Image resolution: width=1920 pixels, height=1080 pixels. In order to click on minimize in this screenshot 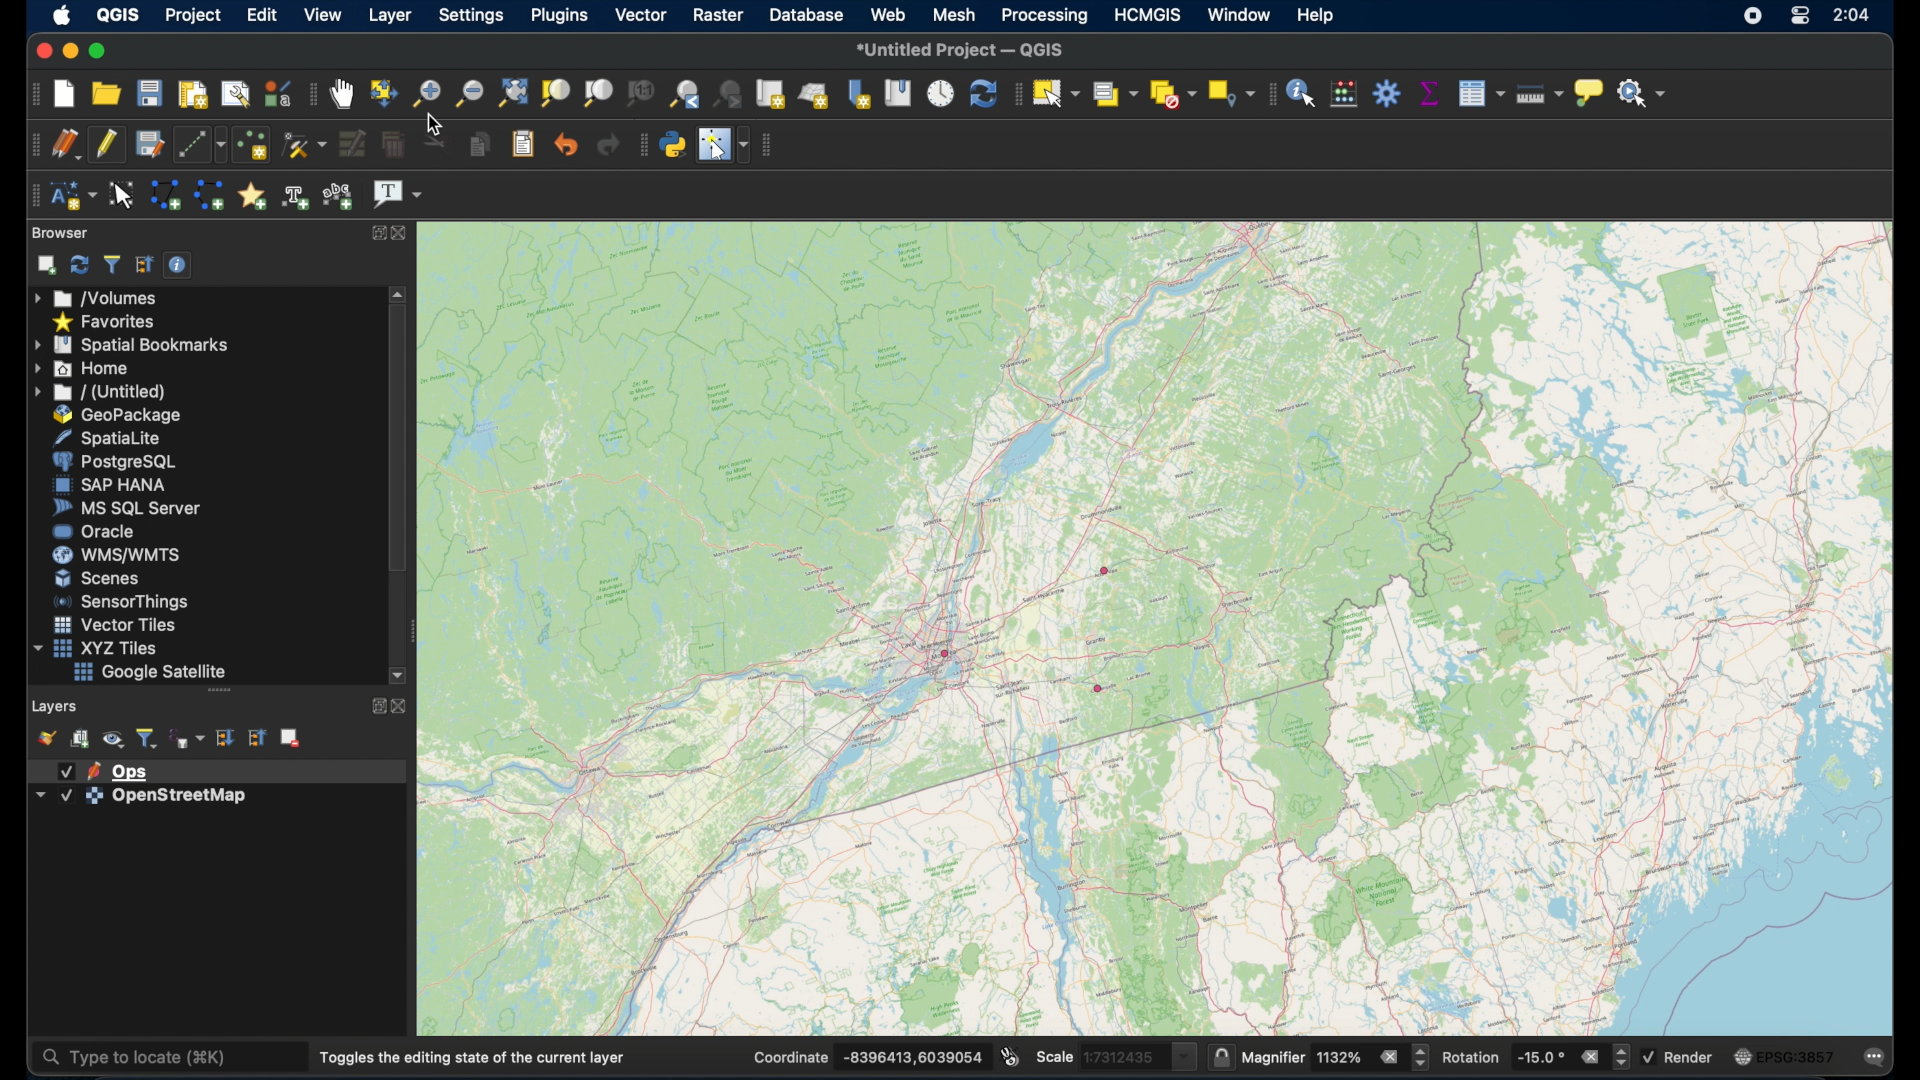, I will do `click(68, 51)`.